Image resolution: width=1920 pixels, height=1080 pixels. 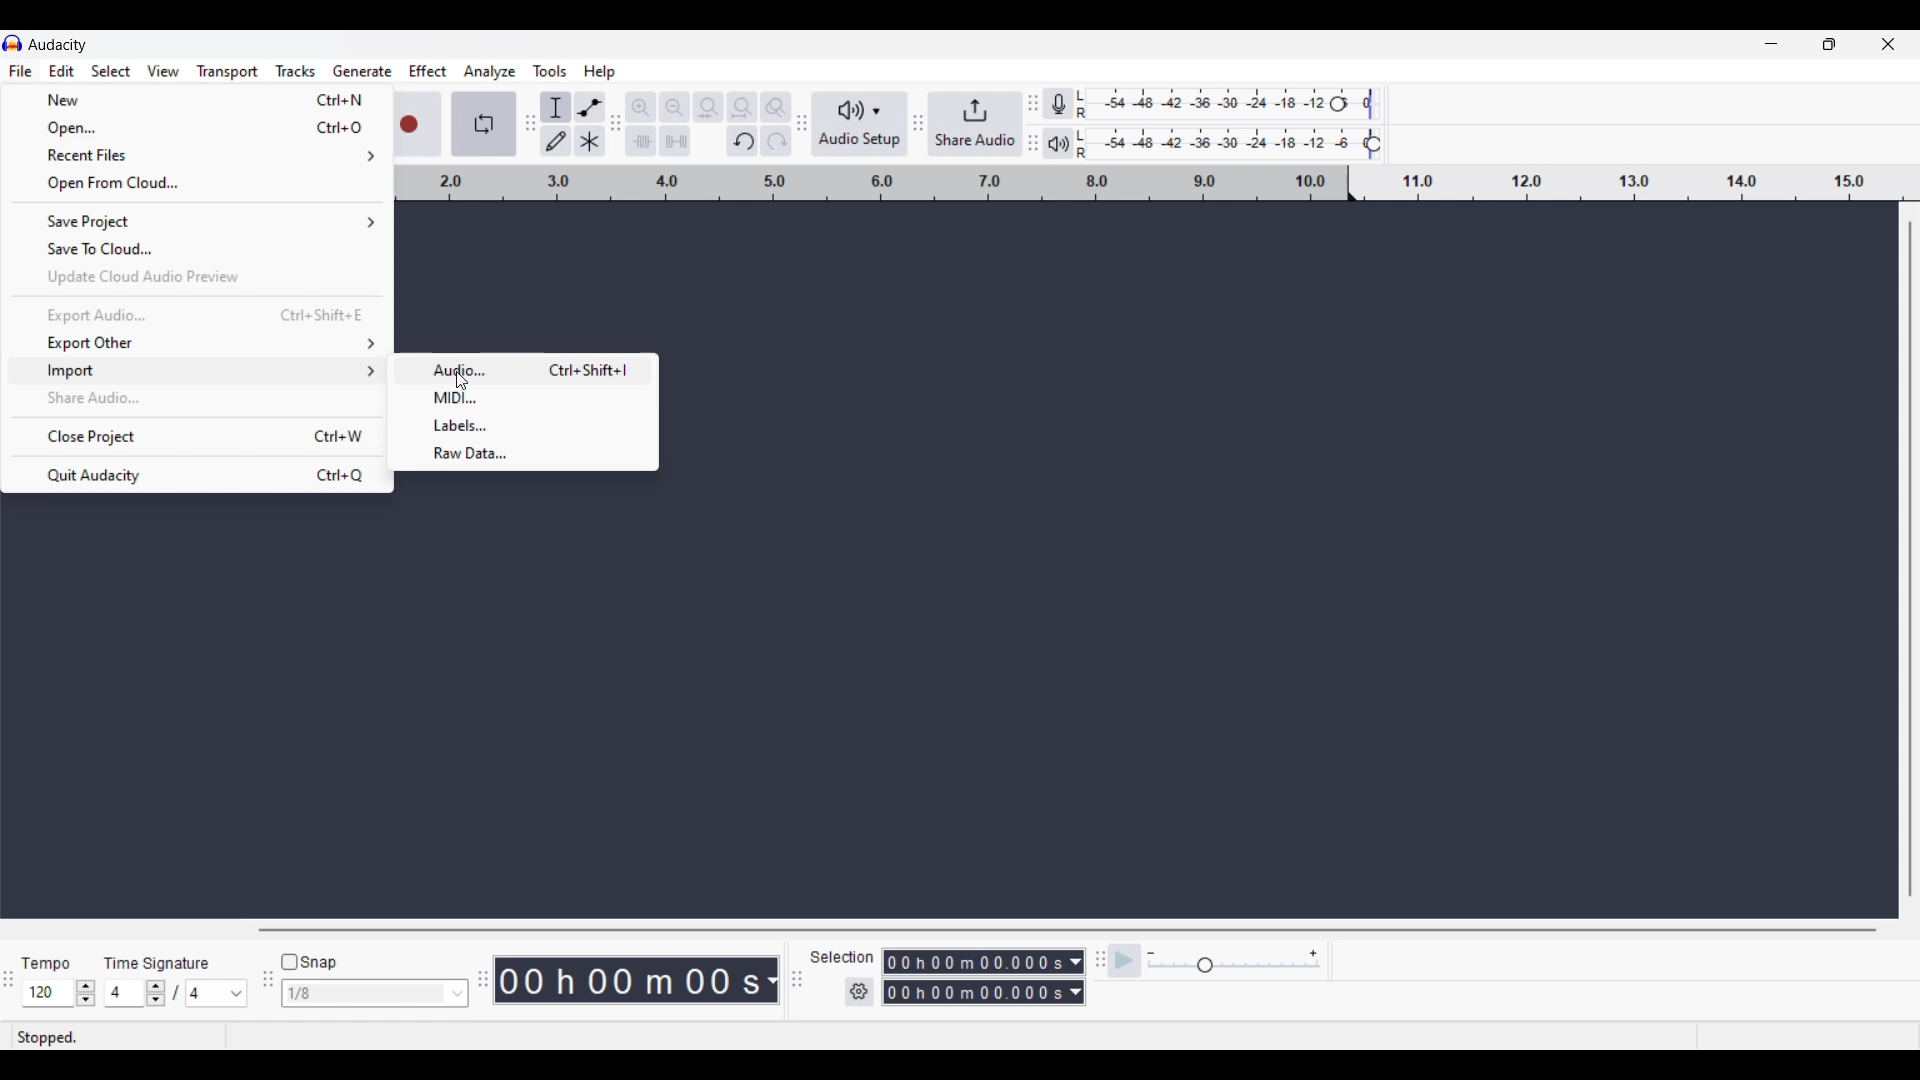 I want to click on Darw tool, so click(x=555, y=140).